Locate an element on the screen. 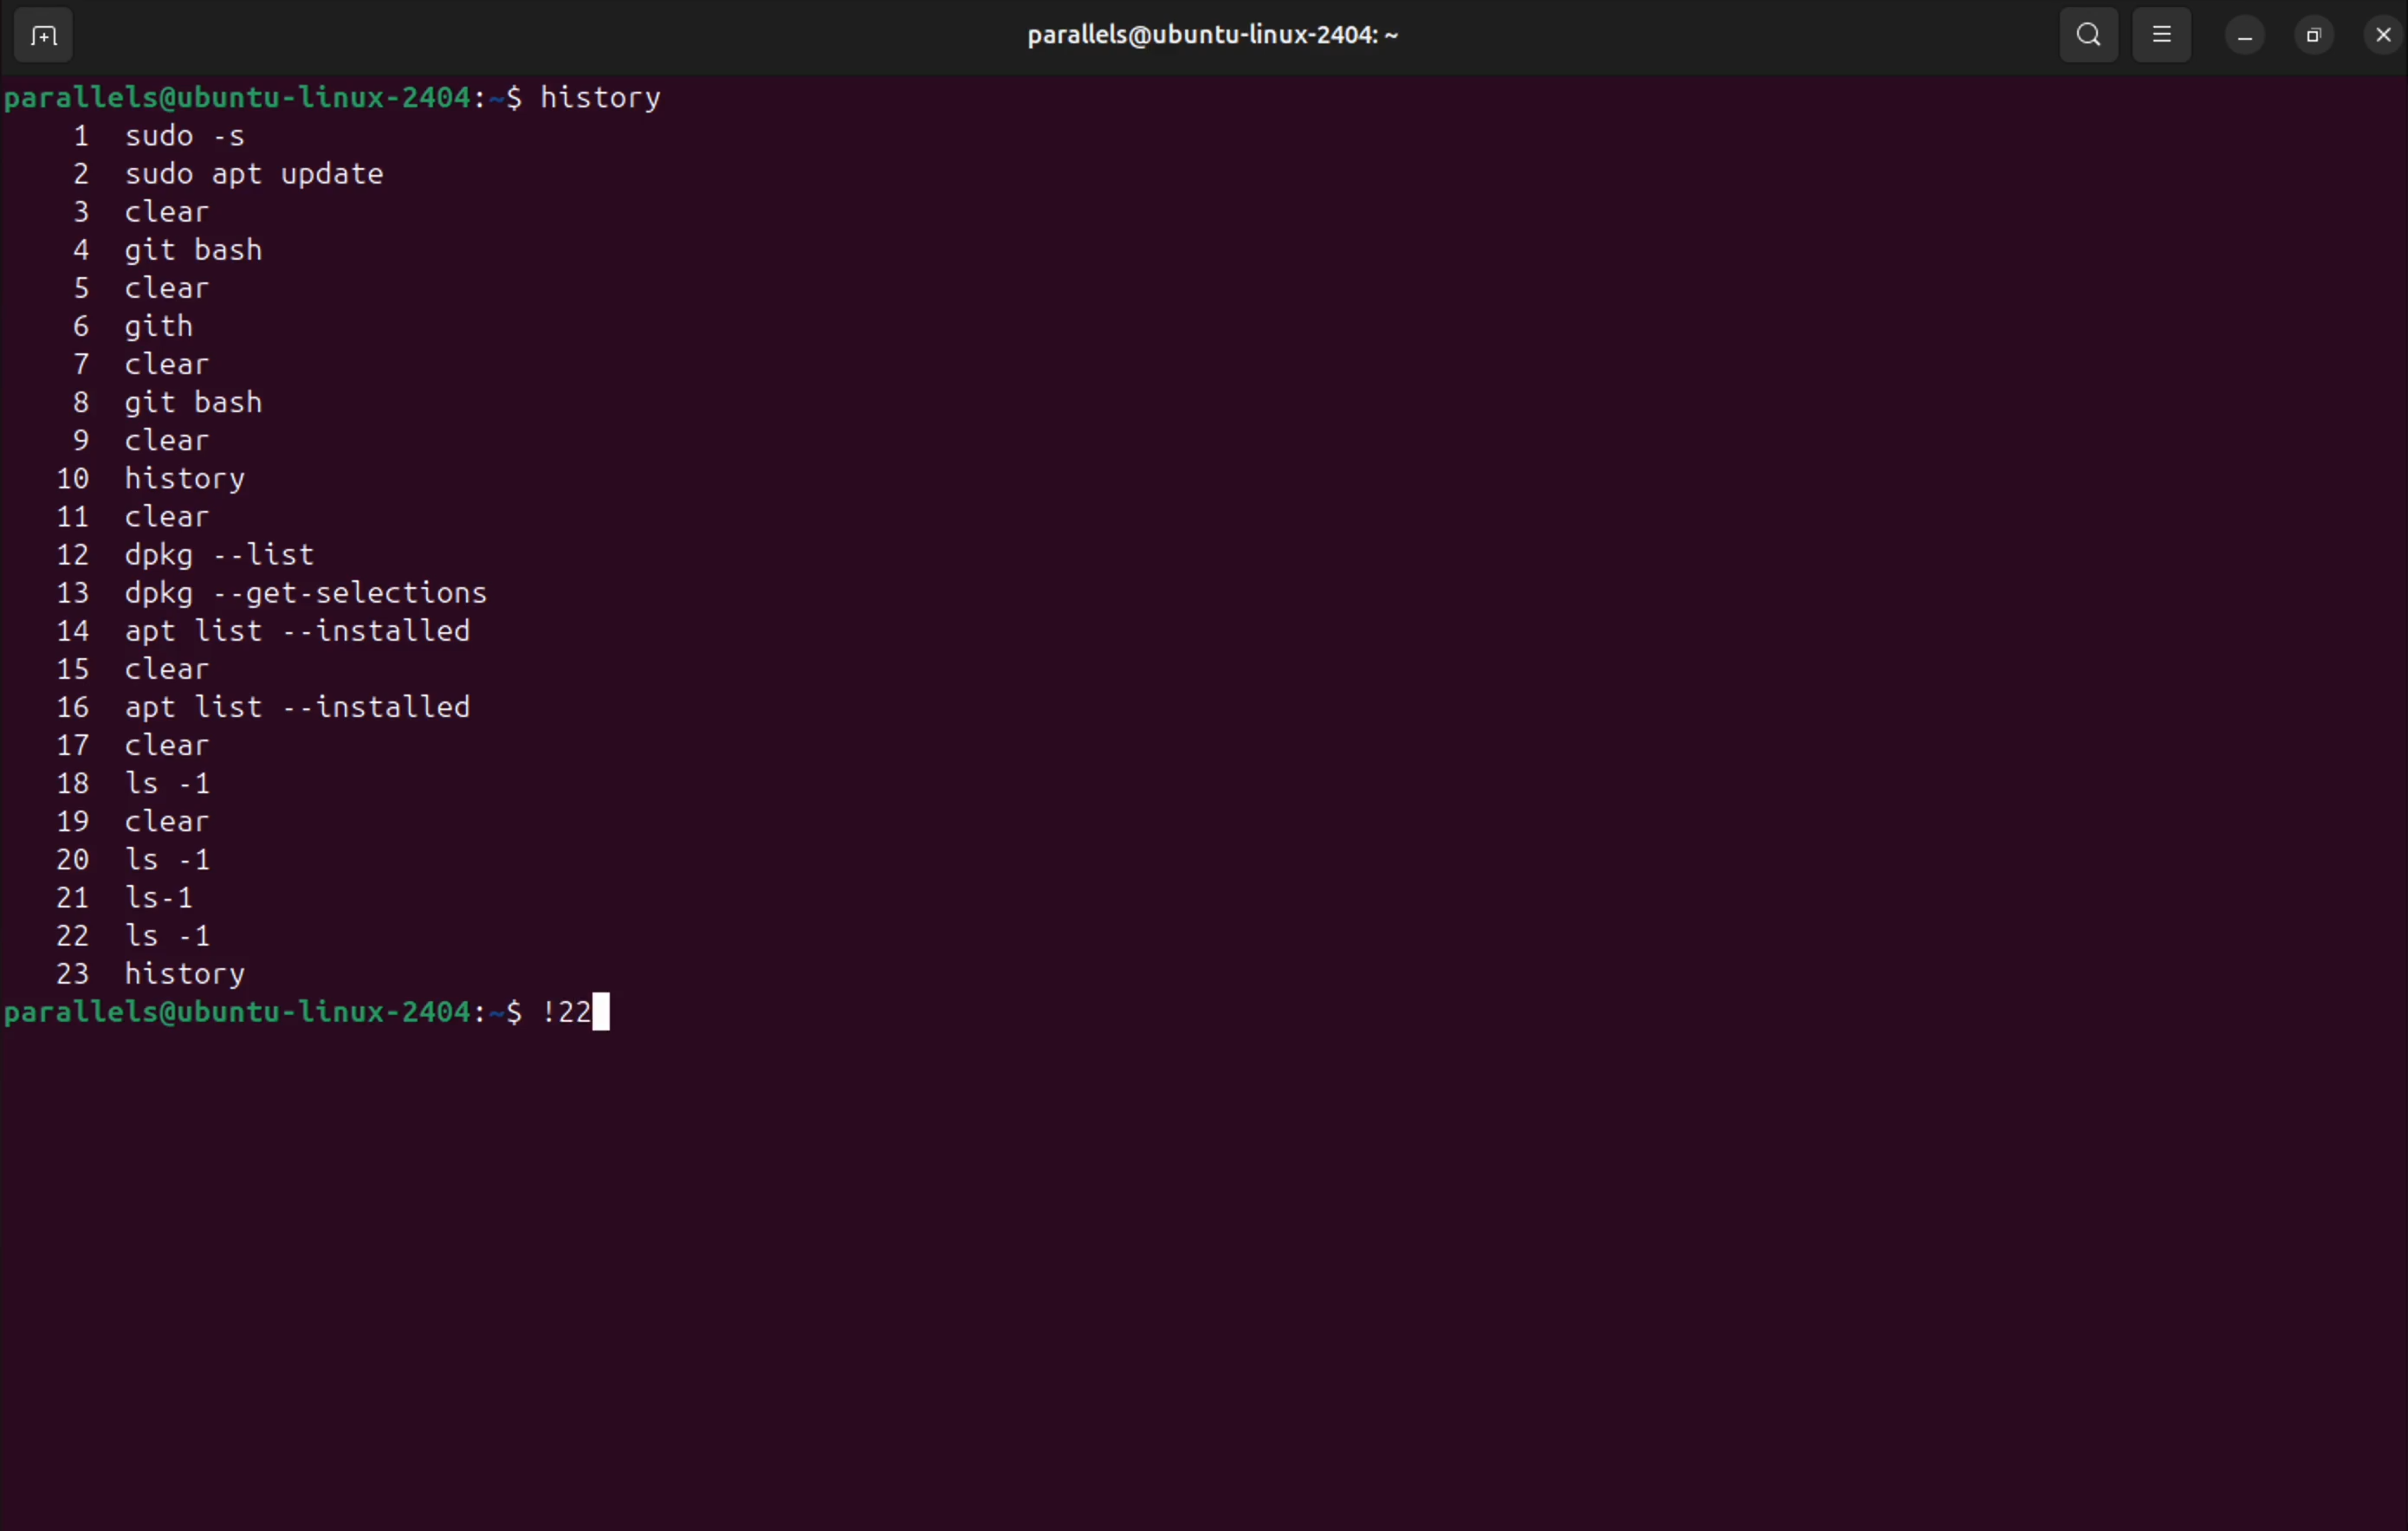 This screenshot has width=2408, height=1531. add terminal is located at coordinates (44, 38).